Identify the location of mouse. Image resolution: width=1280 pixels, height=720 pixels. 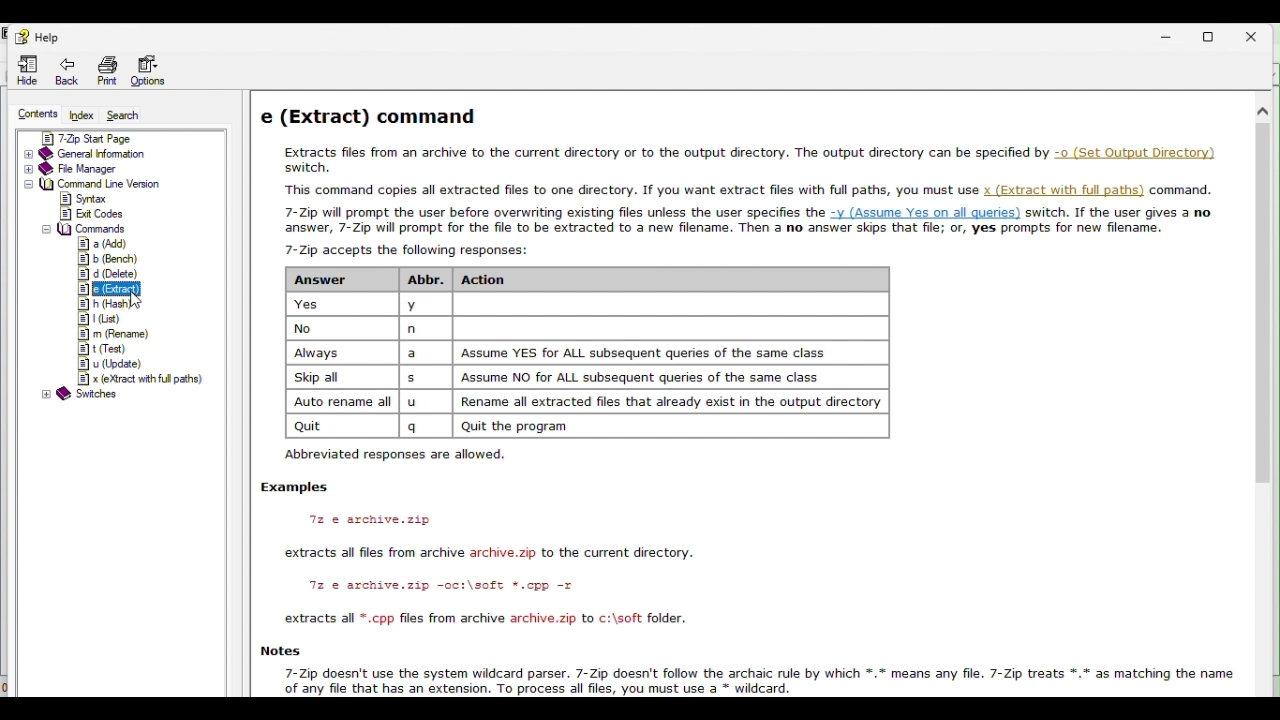
(137, 298).